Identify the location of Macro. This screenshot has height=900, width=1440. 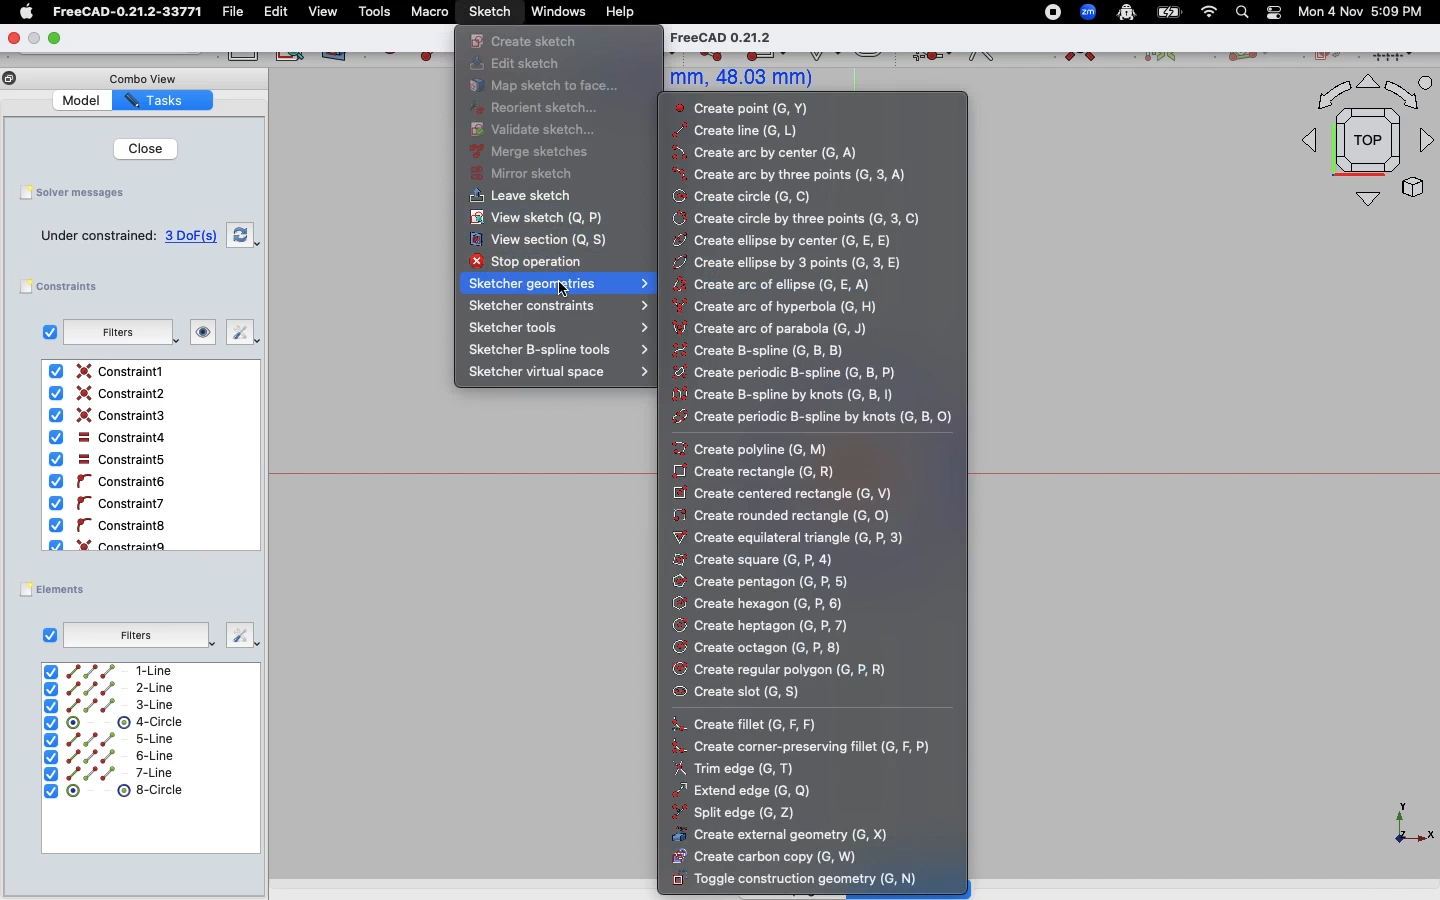
(428, 12).